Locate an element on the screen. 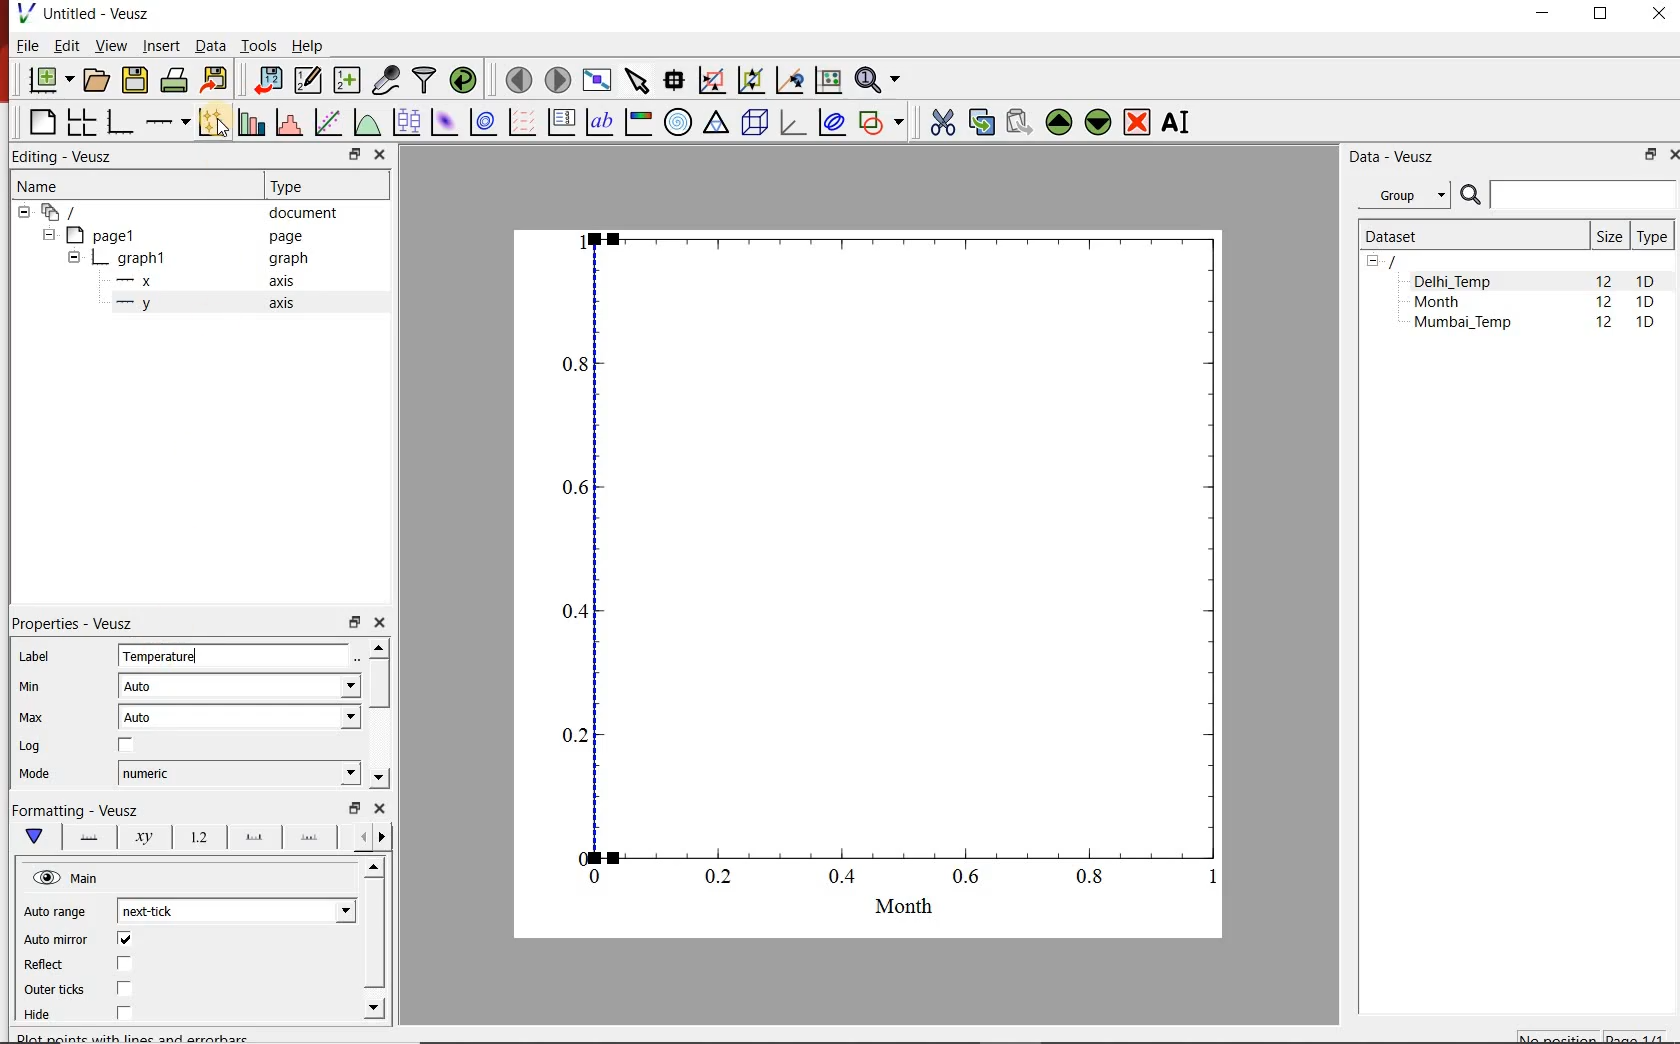  plot a function is located at coordinates (367, 122).